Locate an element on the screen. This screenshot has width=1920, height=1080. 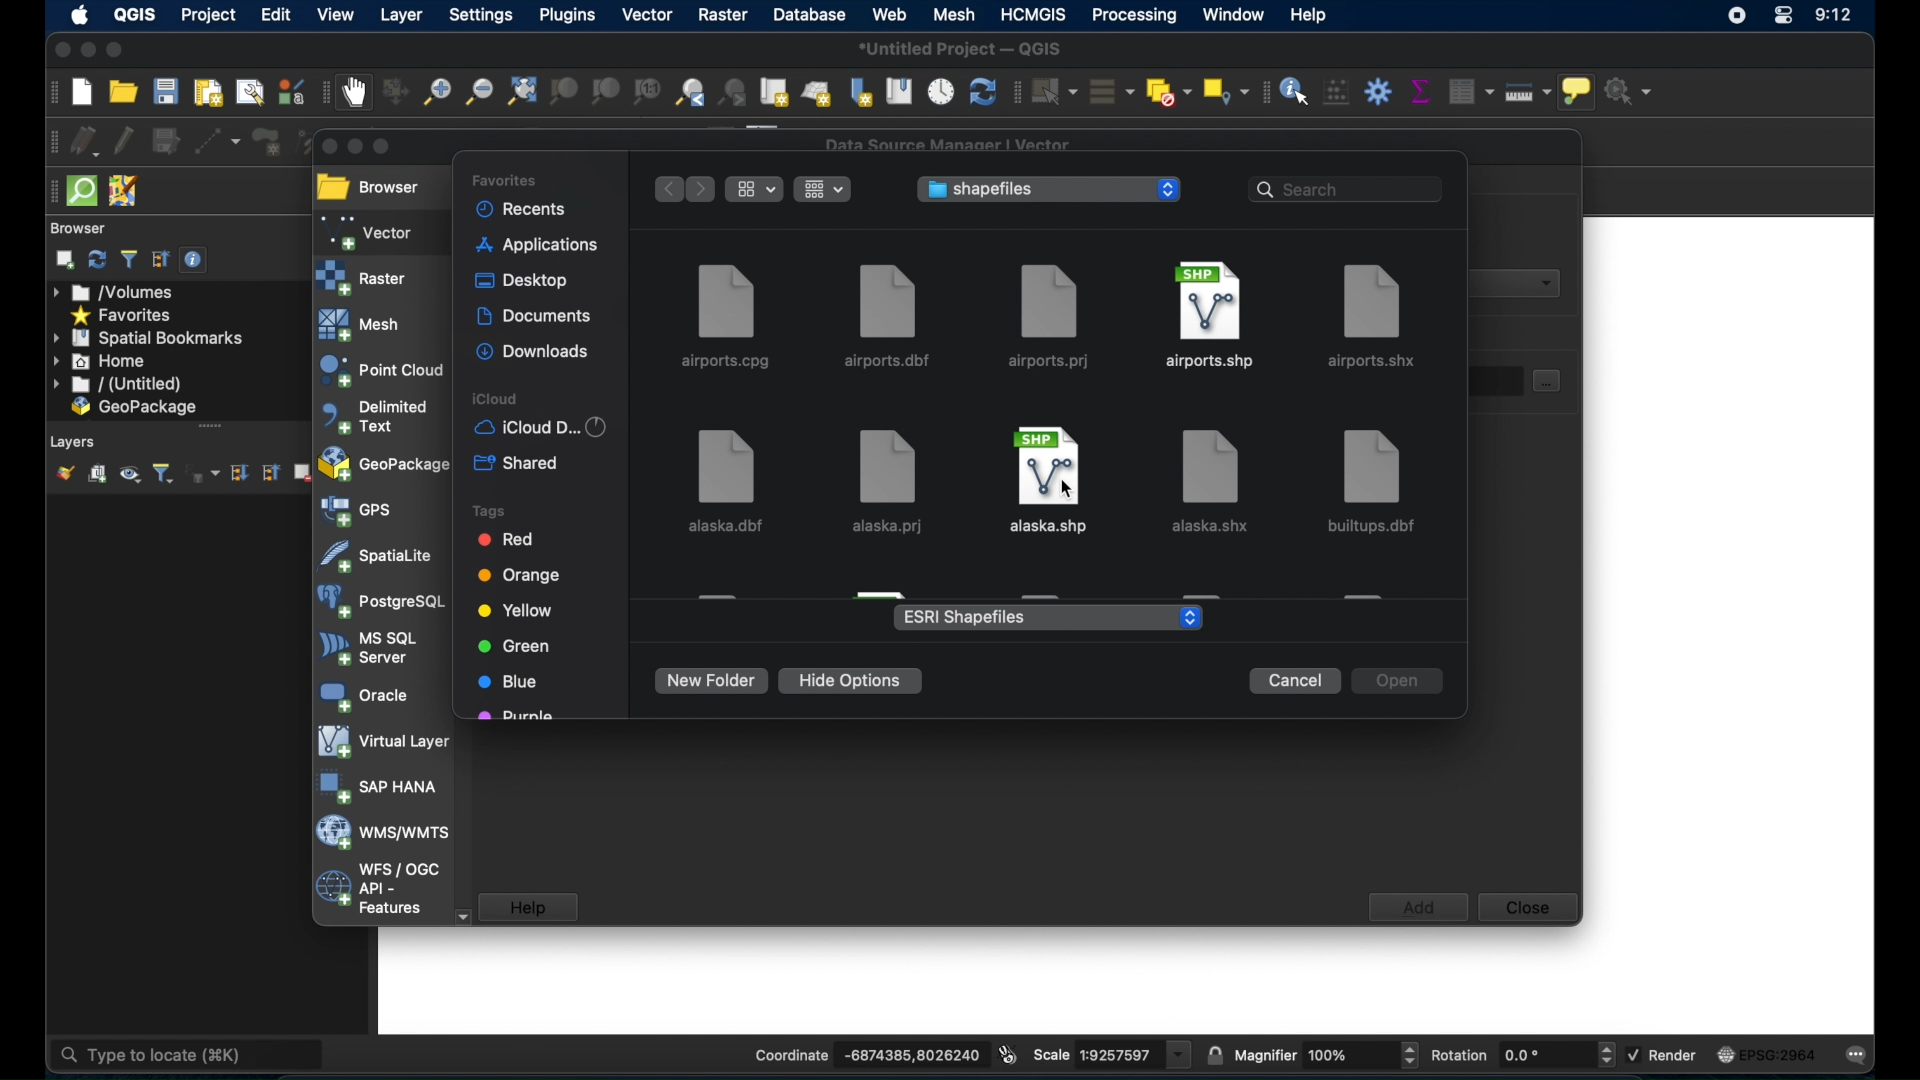
coordinate  is located at coordinates (849, 1050).